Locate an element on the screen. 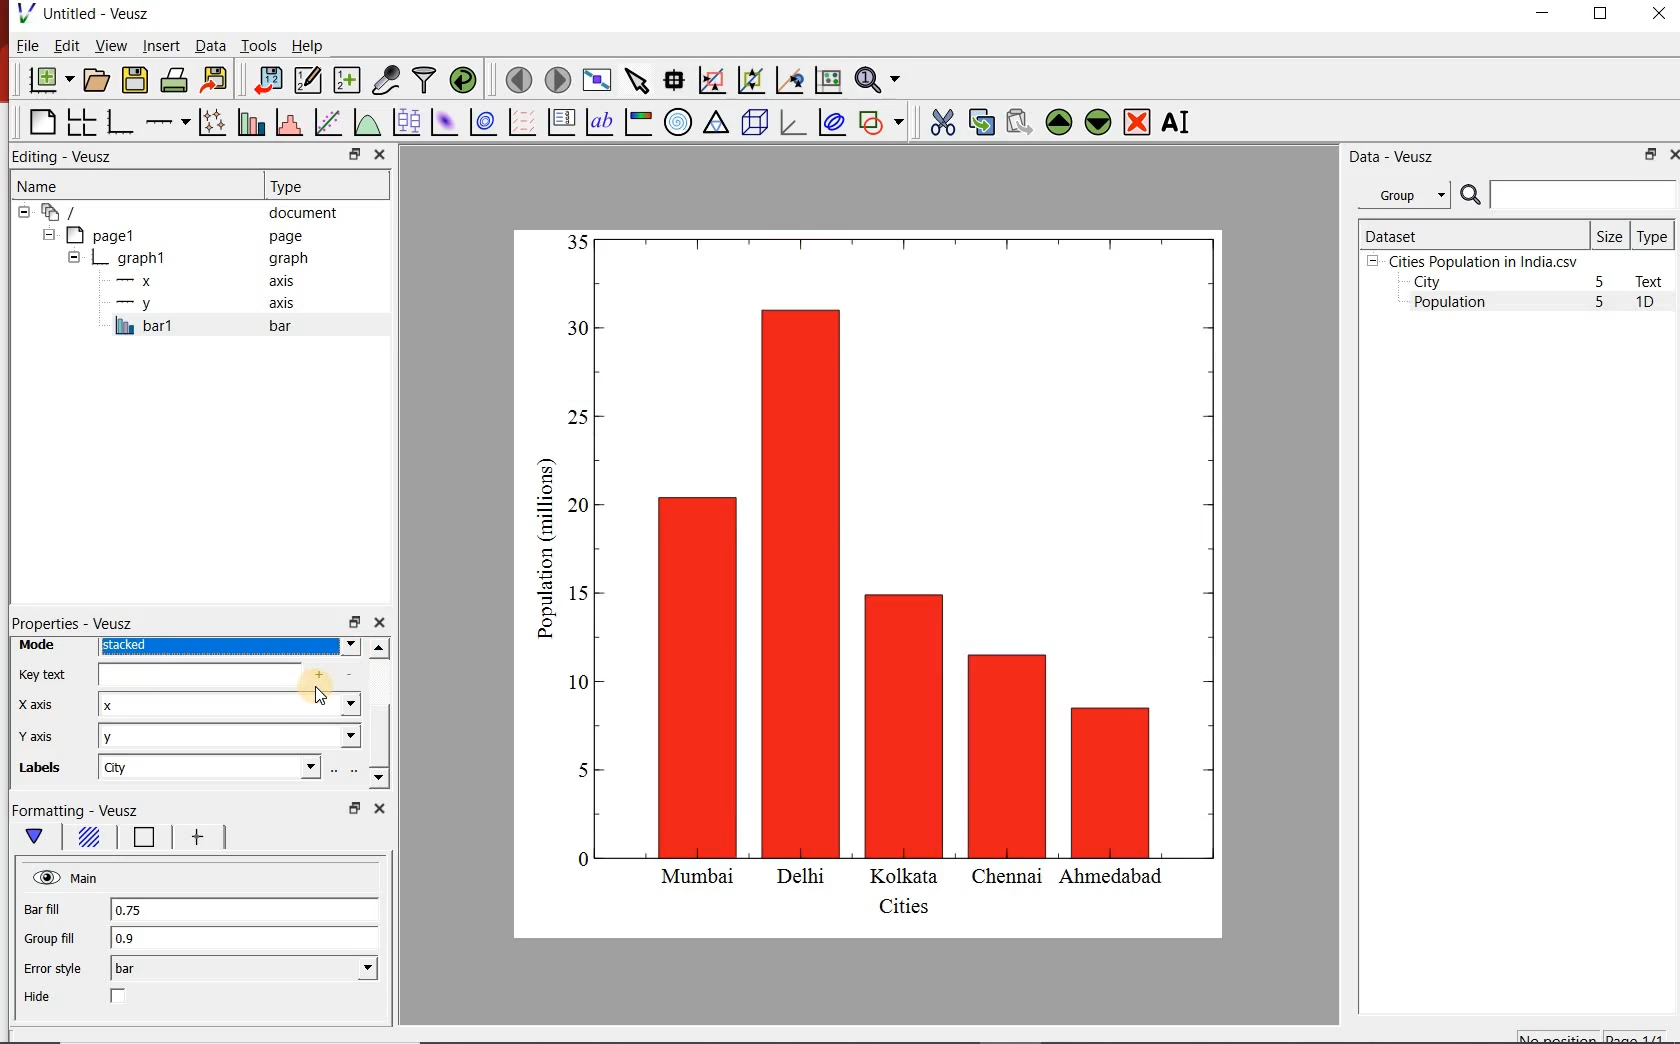  Name is located at coordinates (113, 183).